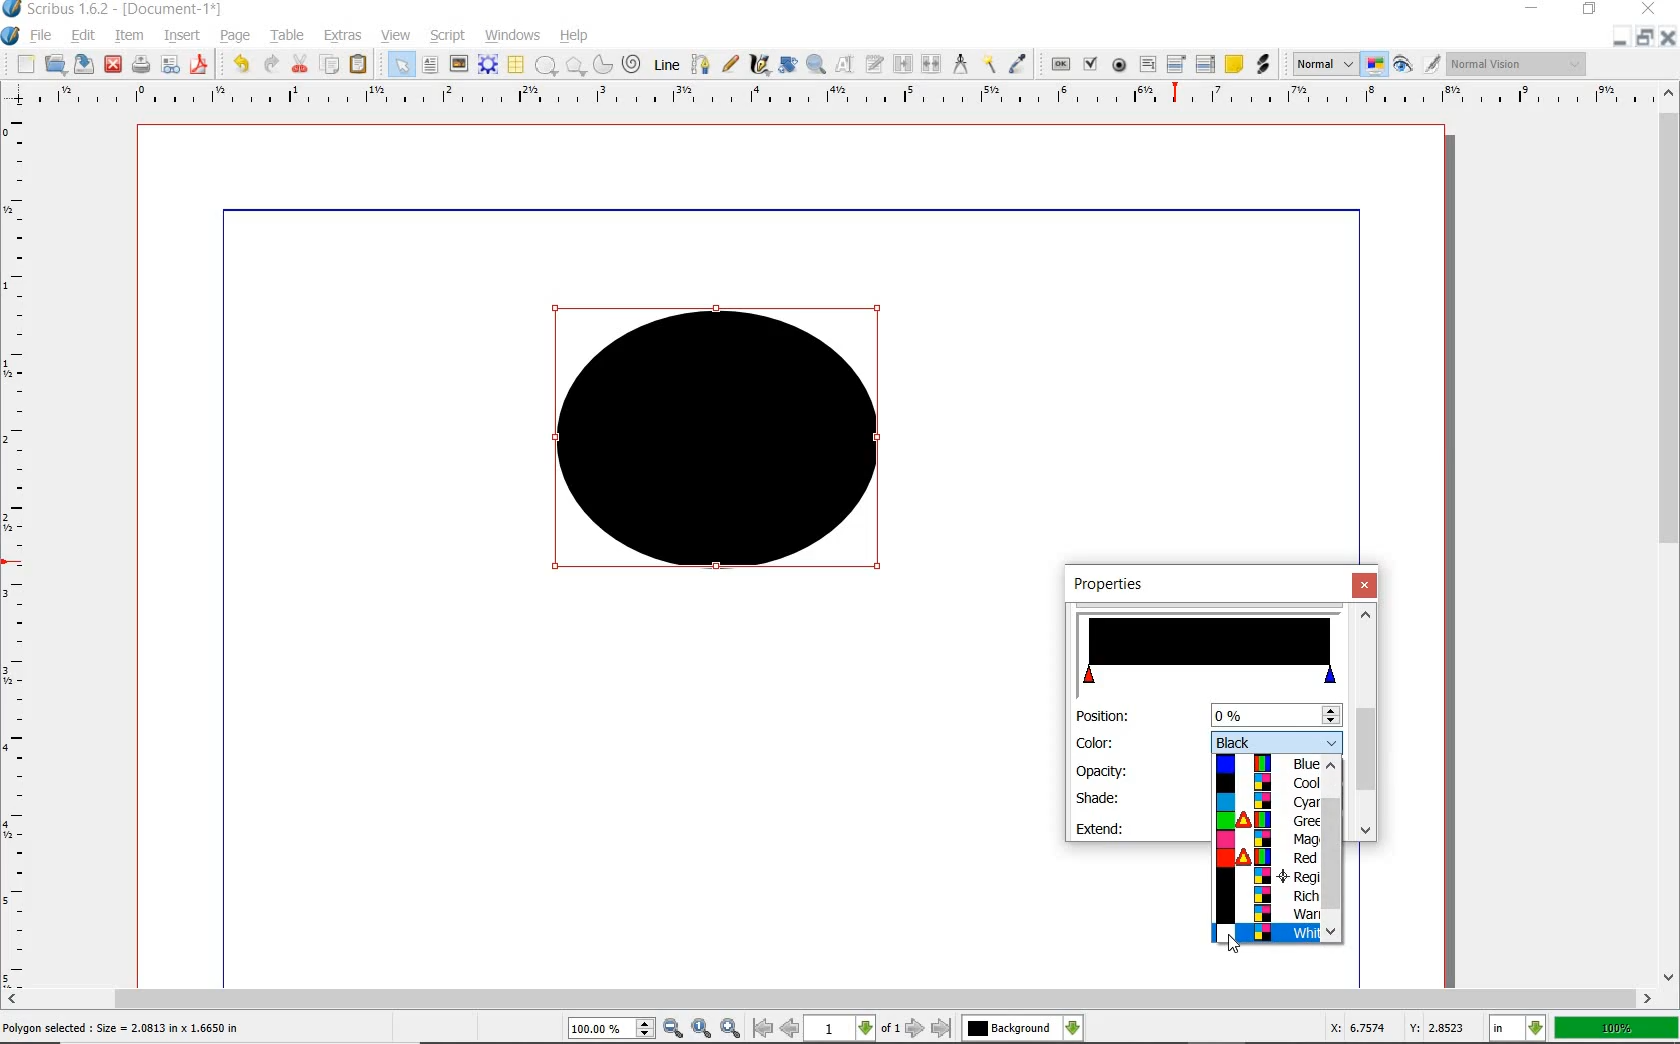  I want to click on SCROLLBAR, so click(828, 999).